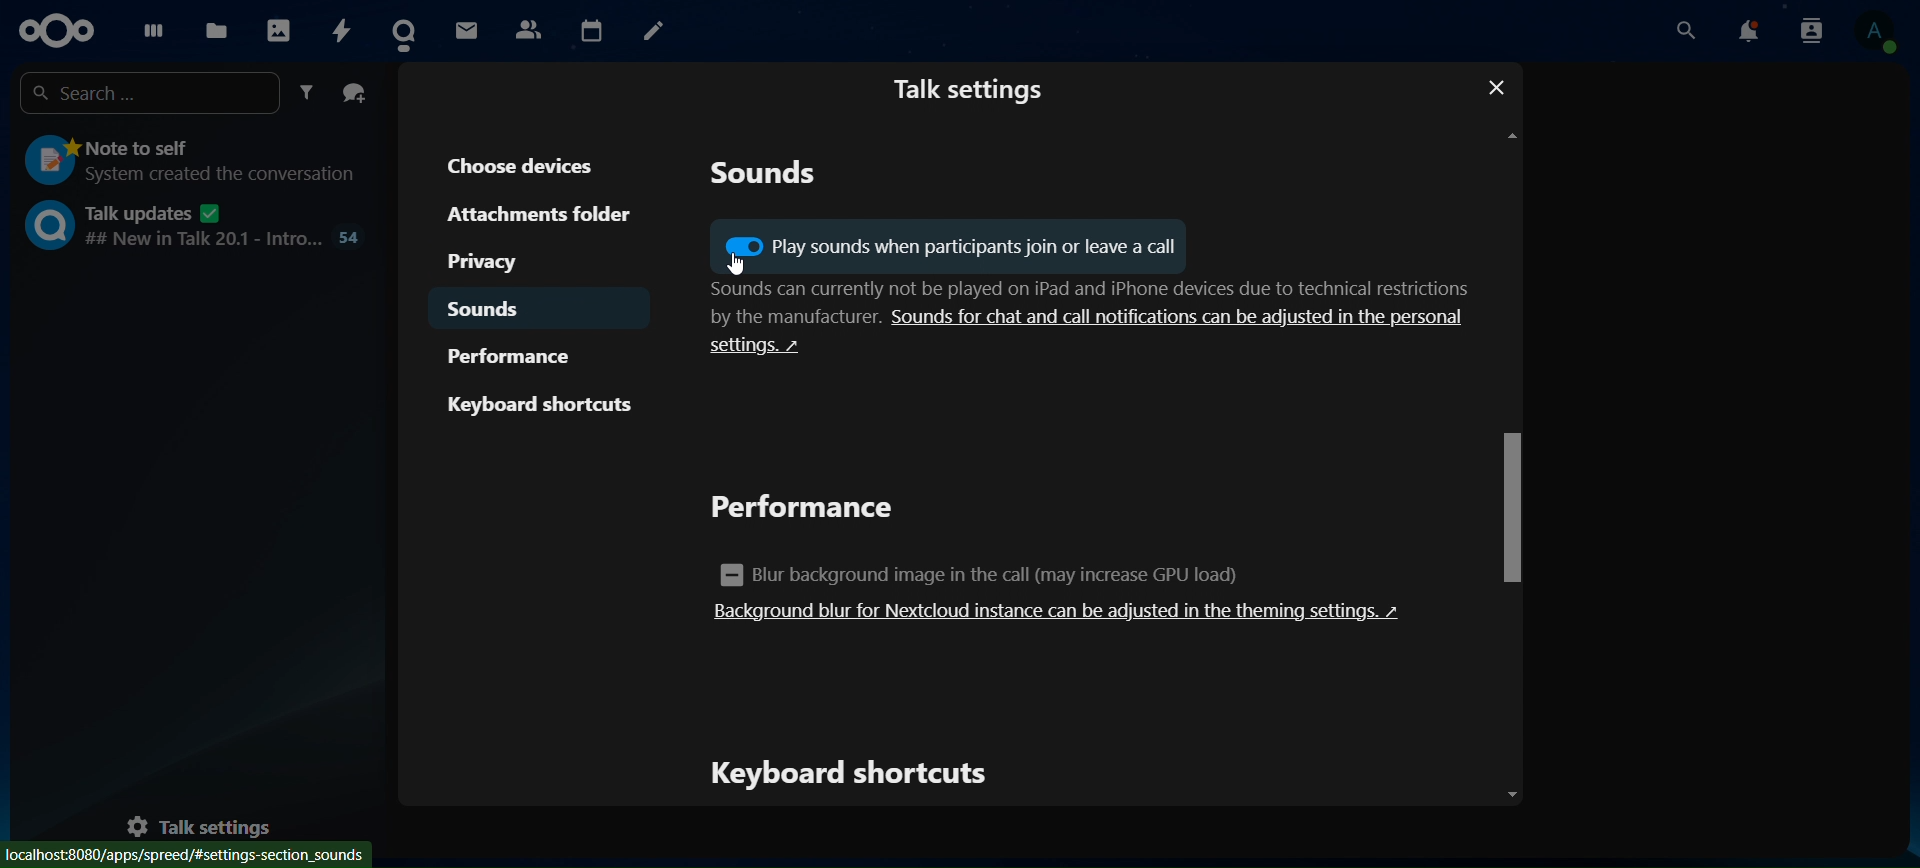 Image resolution: width=1920 pixels, height=868 pixels. What do you see at coordinates (731, 265) in the screenshot?
I see `Cursor` at bounding box center [731, 265].